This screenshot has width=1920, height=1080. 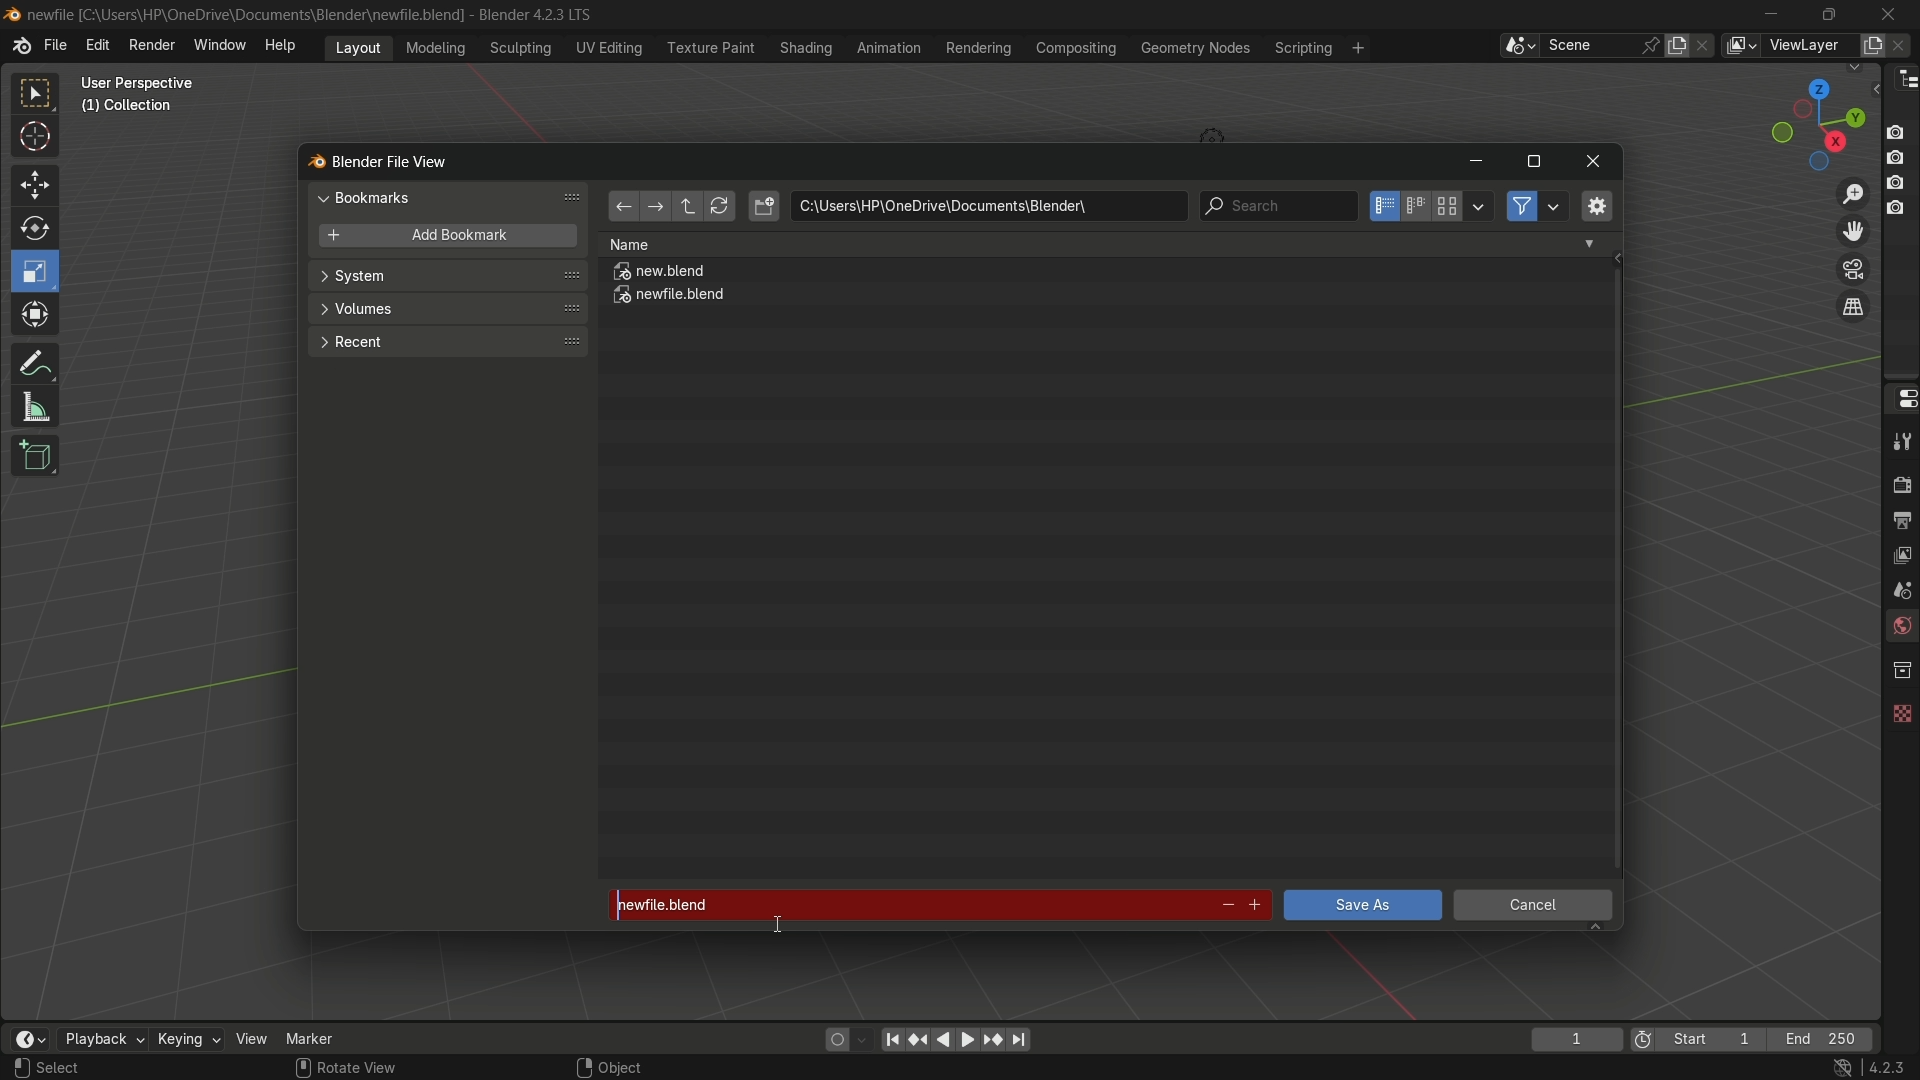 I want to click on newfile.blend file, so click(x=671, y=298).